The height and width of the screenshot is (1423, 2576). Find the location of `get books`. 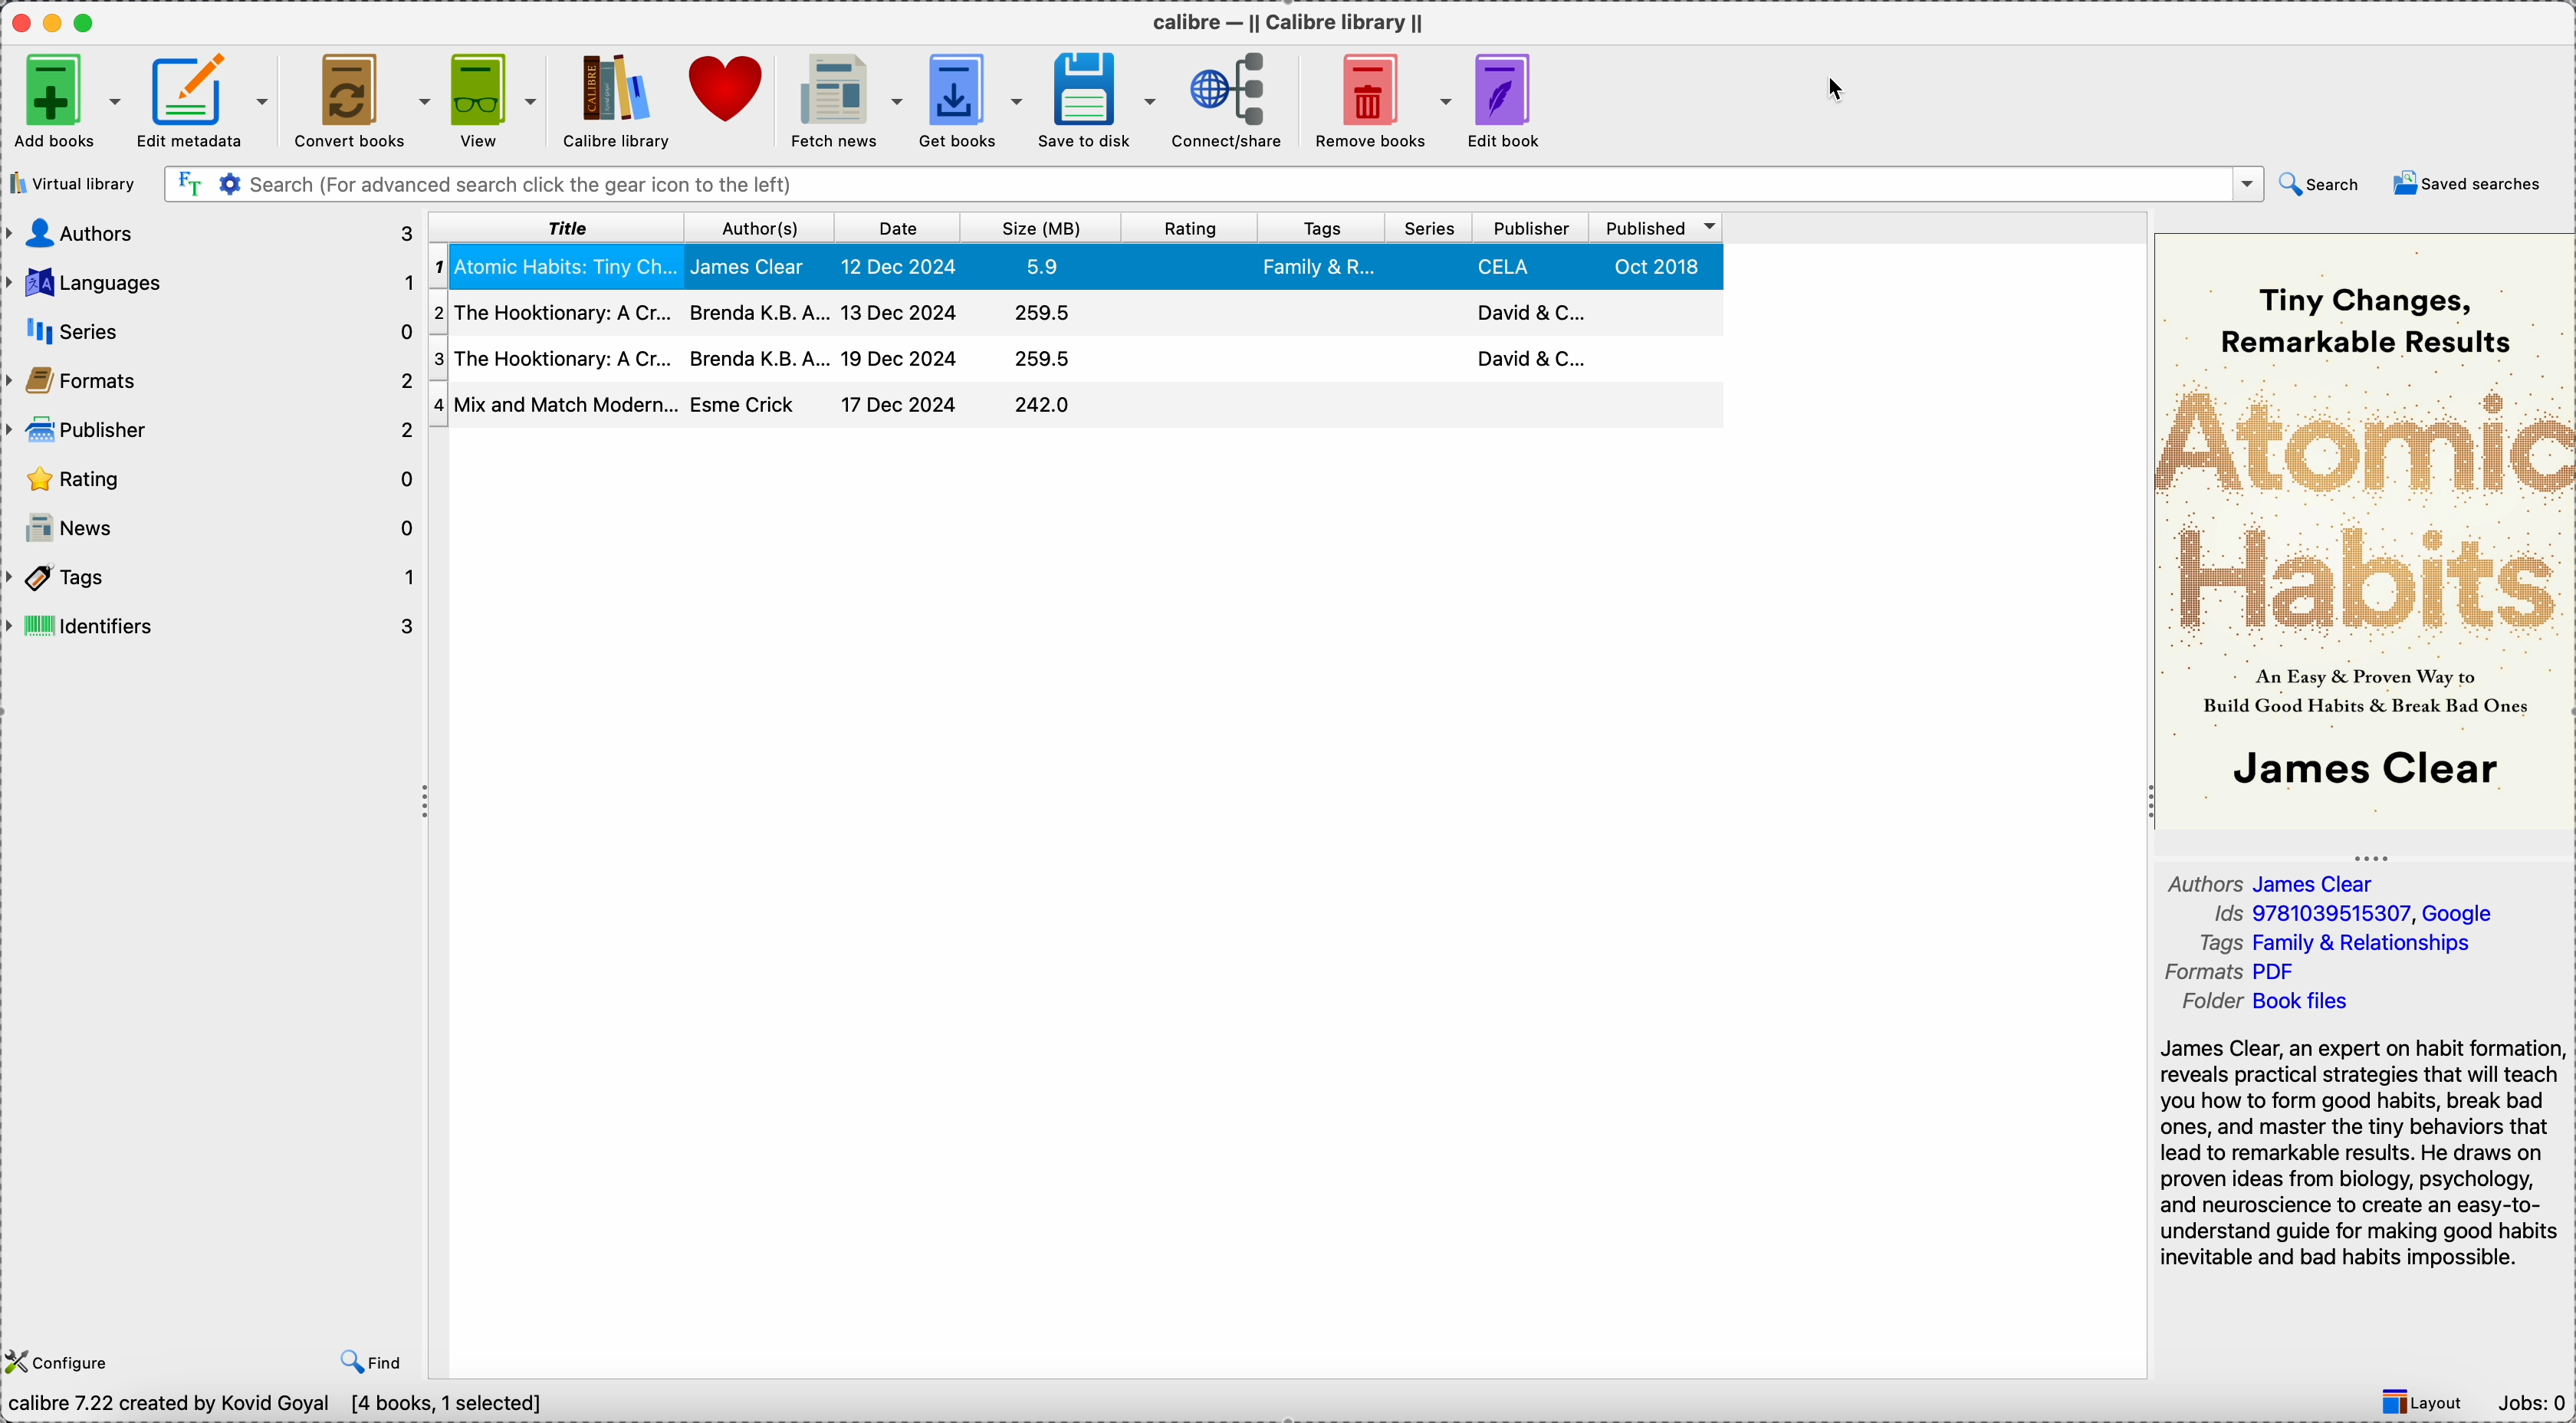

get books is located at coordinates (972, 99).